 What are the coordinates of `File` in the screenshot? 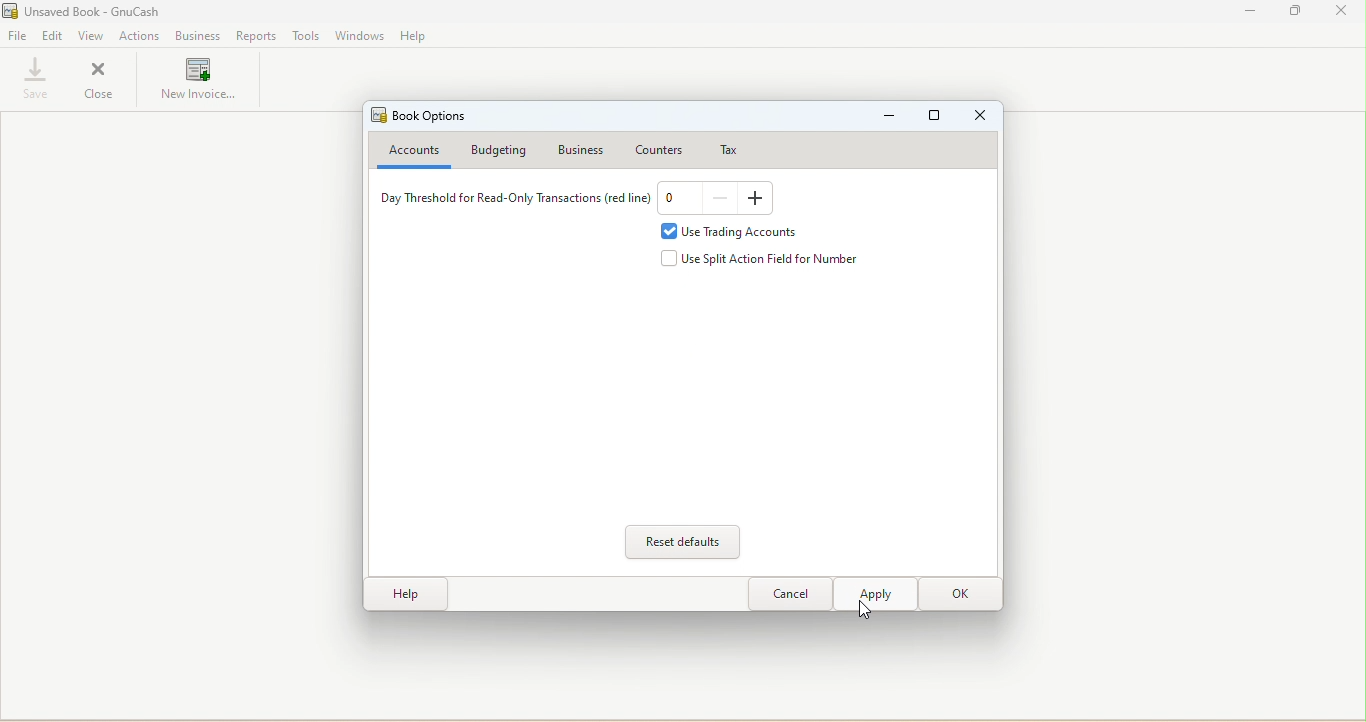 It's located at (18, 38).